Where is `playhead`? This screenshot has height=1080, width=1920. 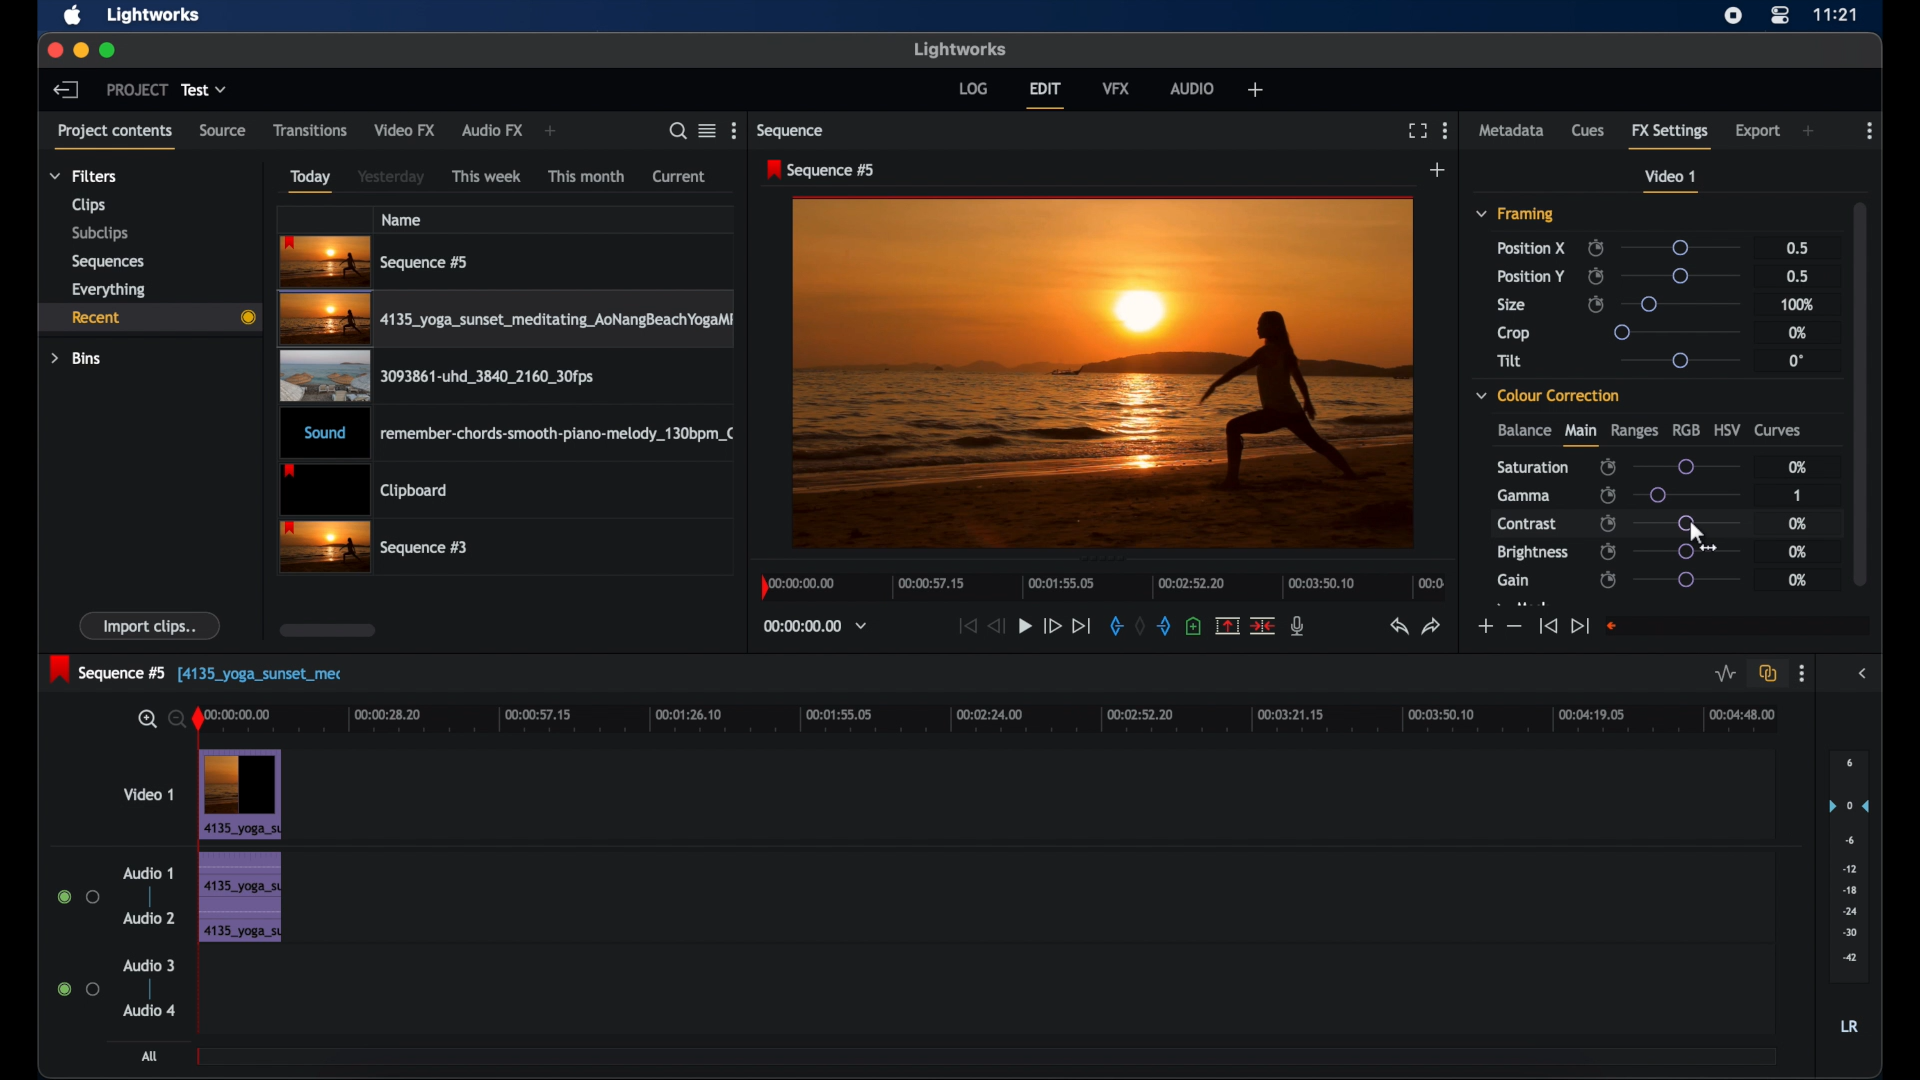 playhead is located at coordinates (199, 720).